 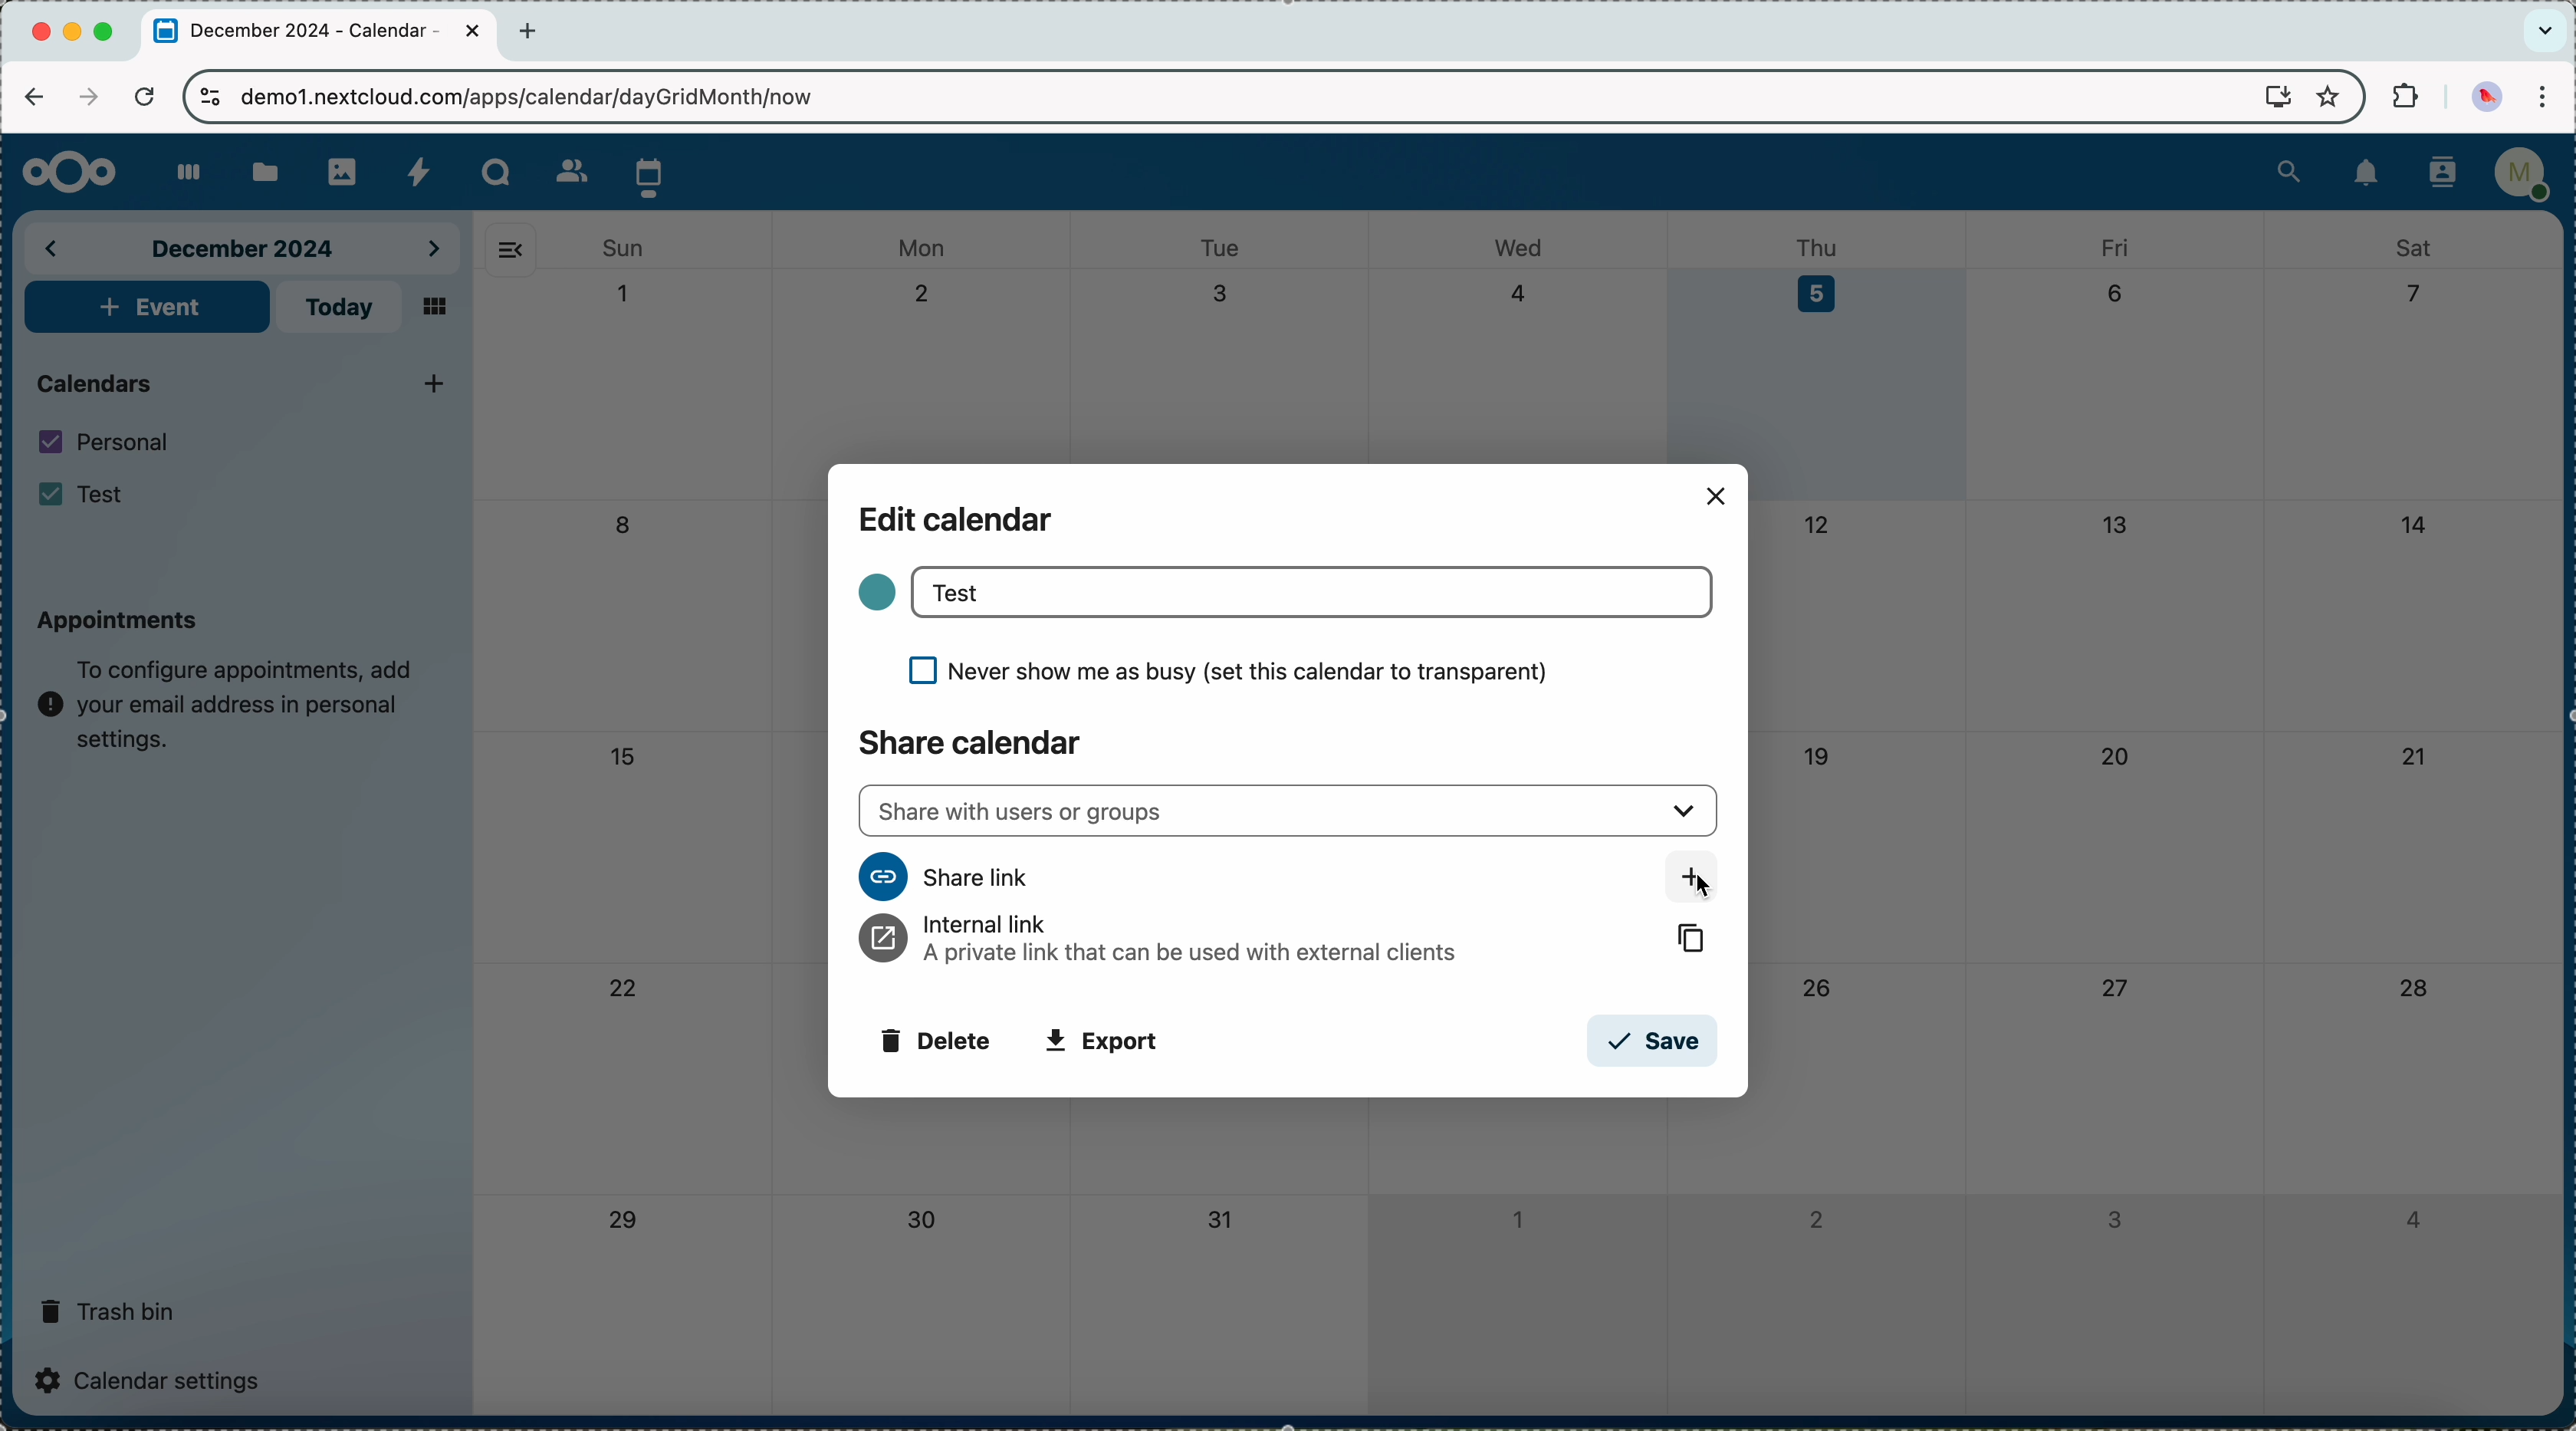 I want to click on trash bin, so click(x=109, y=1304).